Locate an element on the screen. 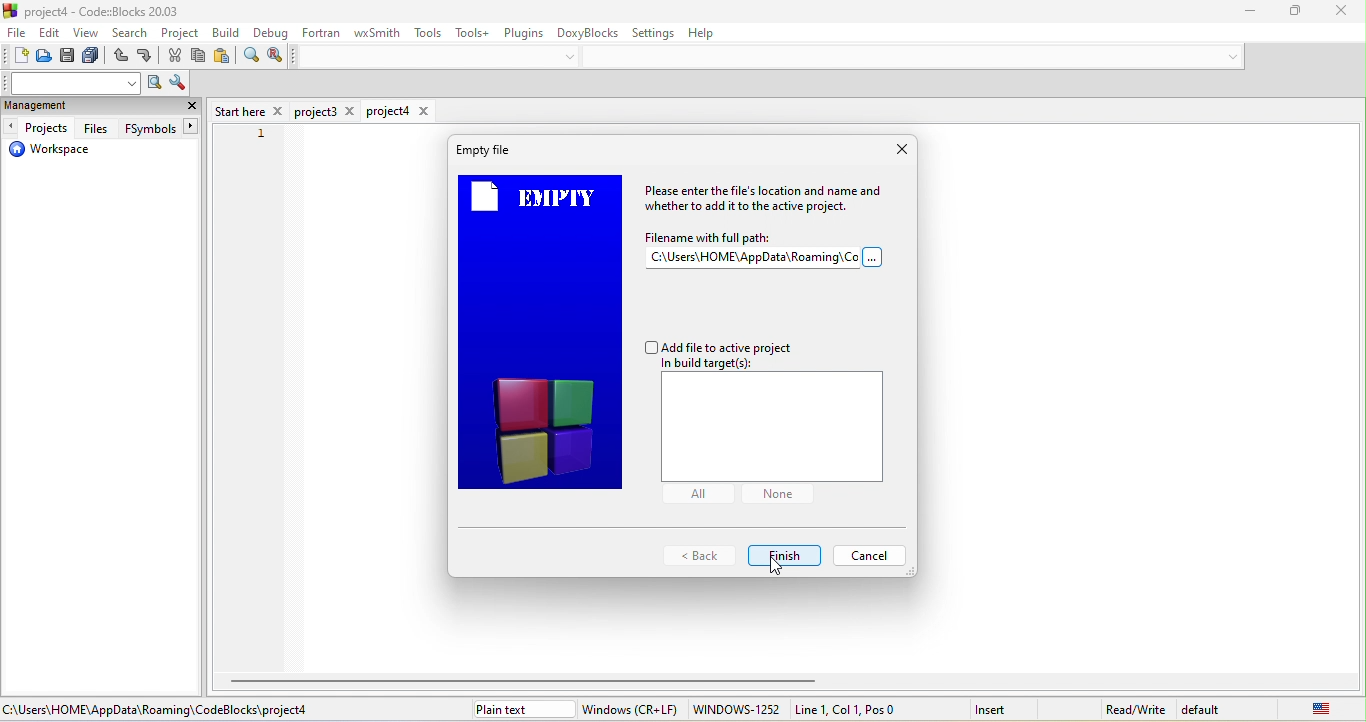  fsymbols is located at coordinates (158, 129).